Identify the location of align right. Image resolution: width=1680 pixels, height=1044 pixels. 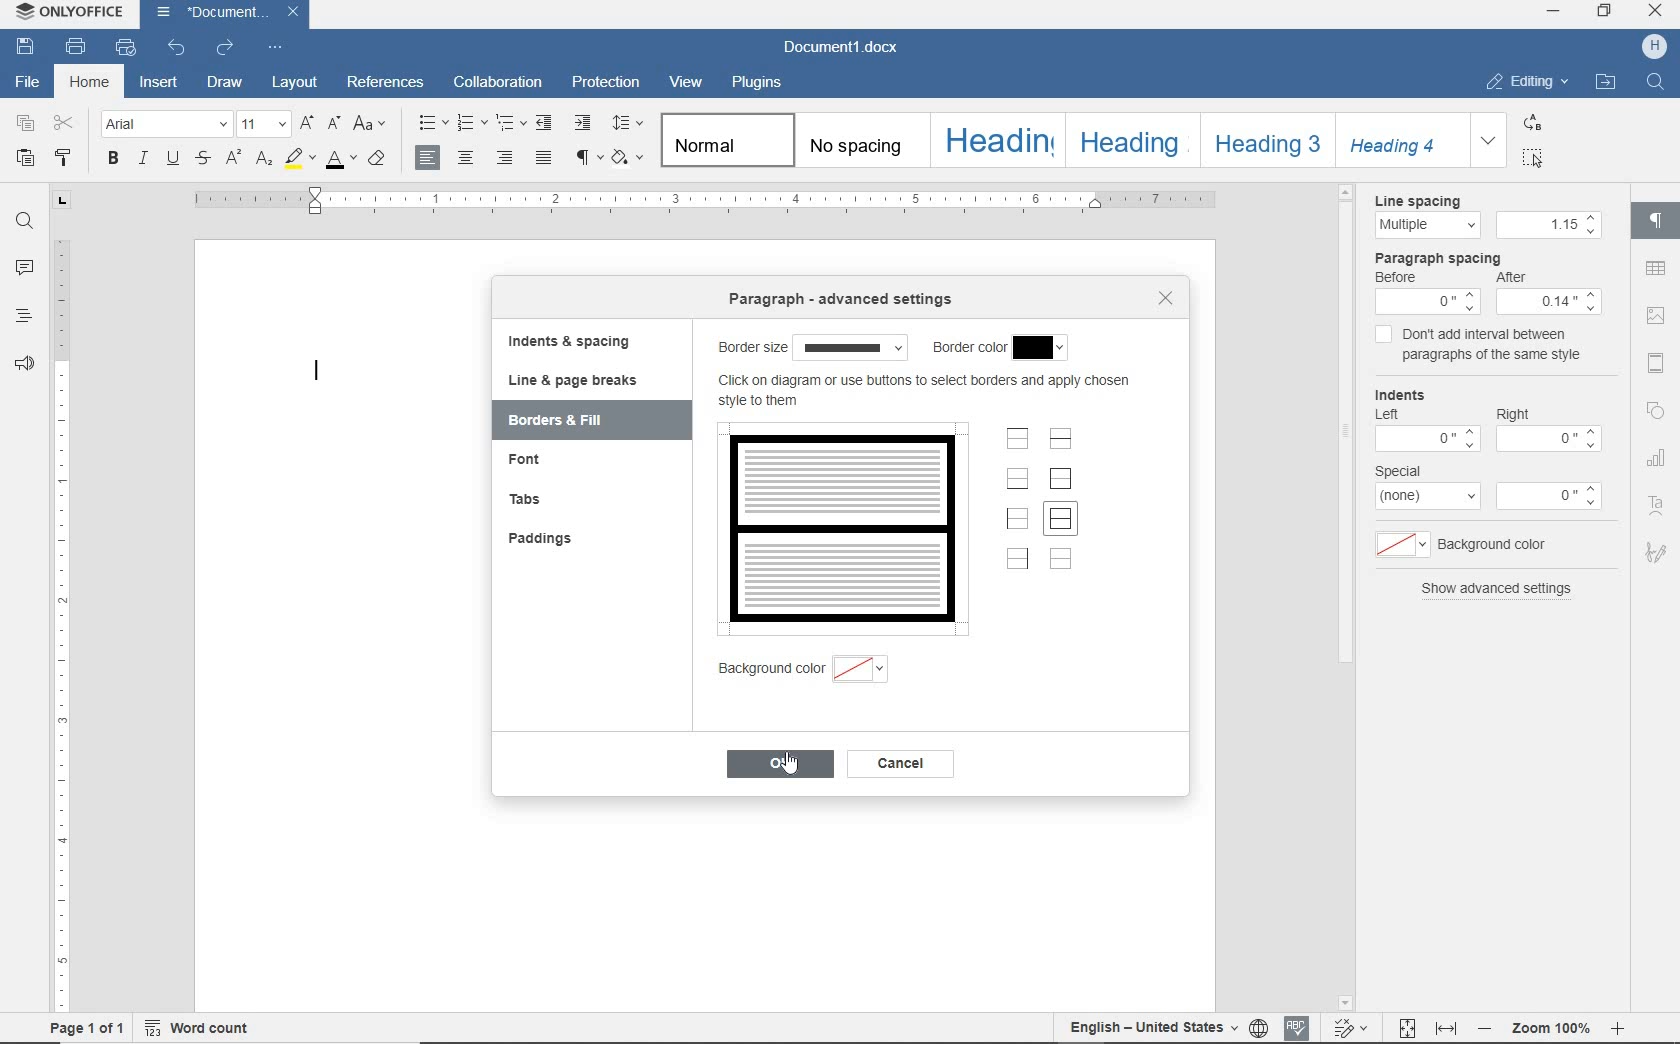
(505, 159).